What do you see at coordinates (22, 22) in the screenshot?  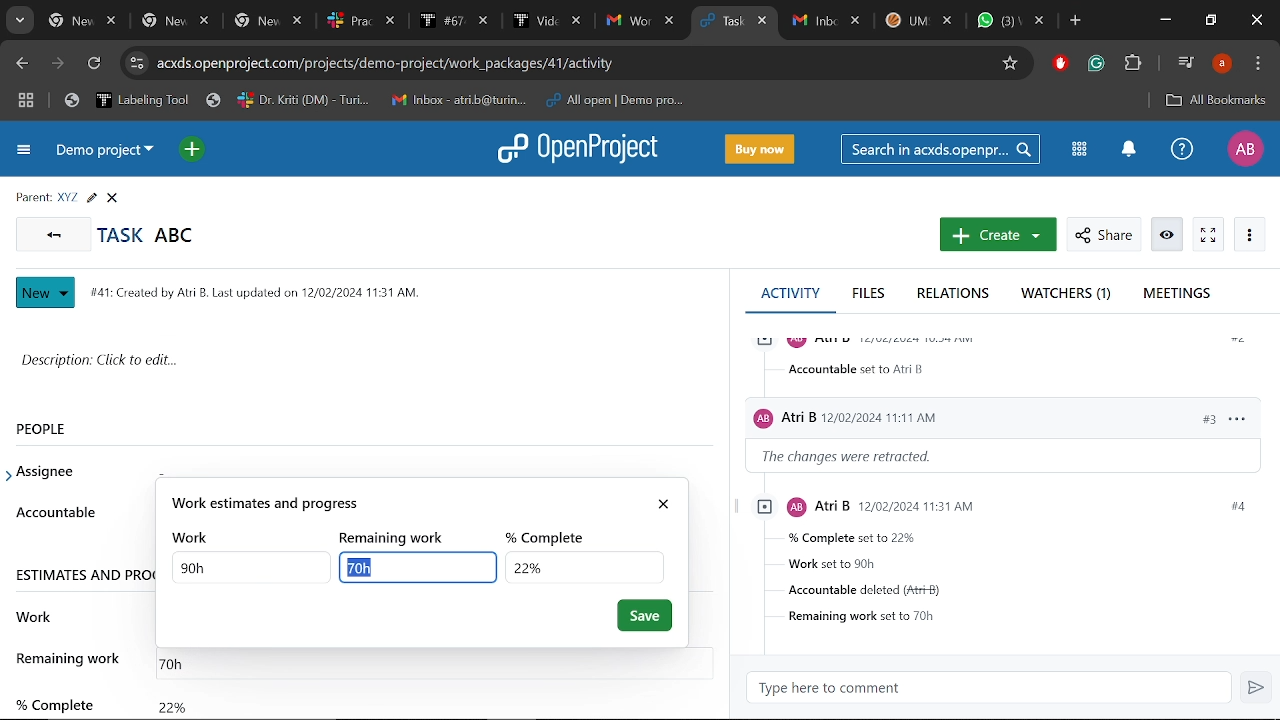 I see `Search tabs` at bounding box center [22, 22].